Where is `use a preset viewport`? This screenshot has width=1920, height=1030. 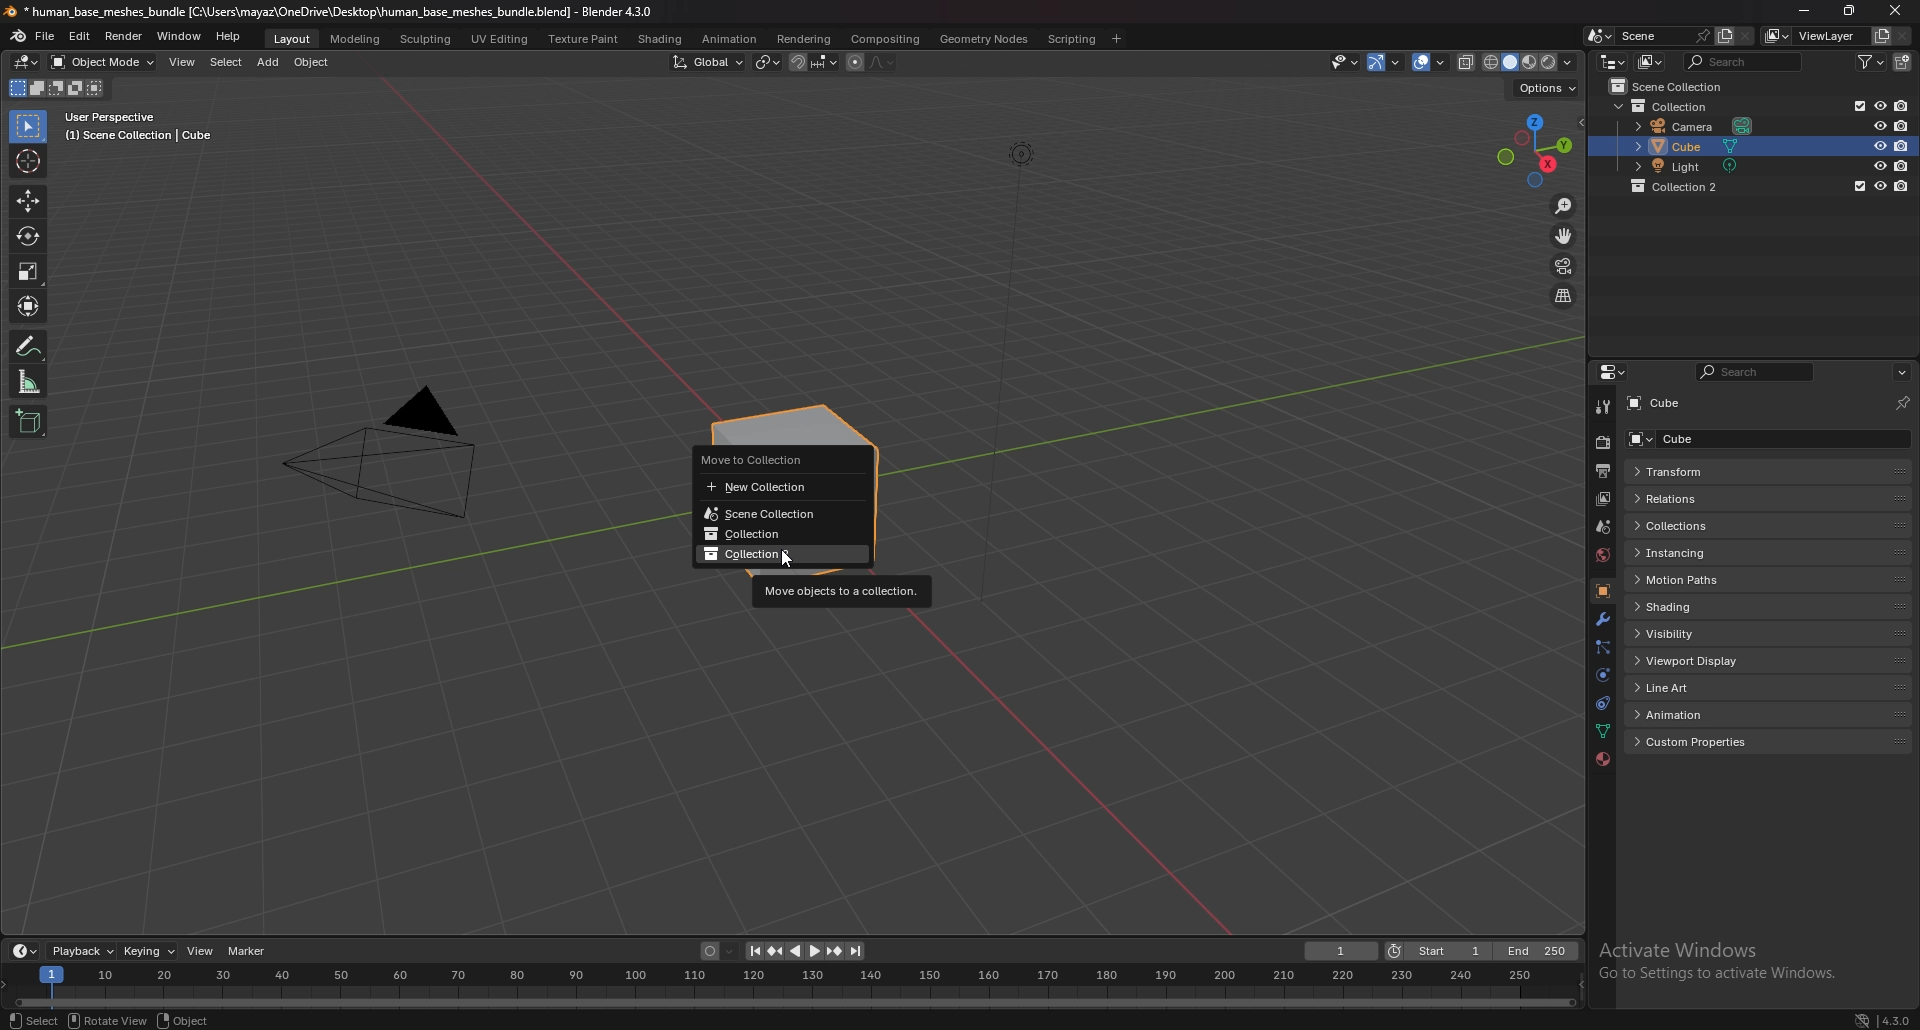
use a preset viewport is located at coordinates (1535, 148).